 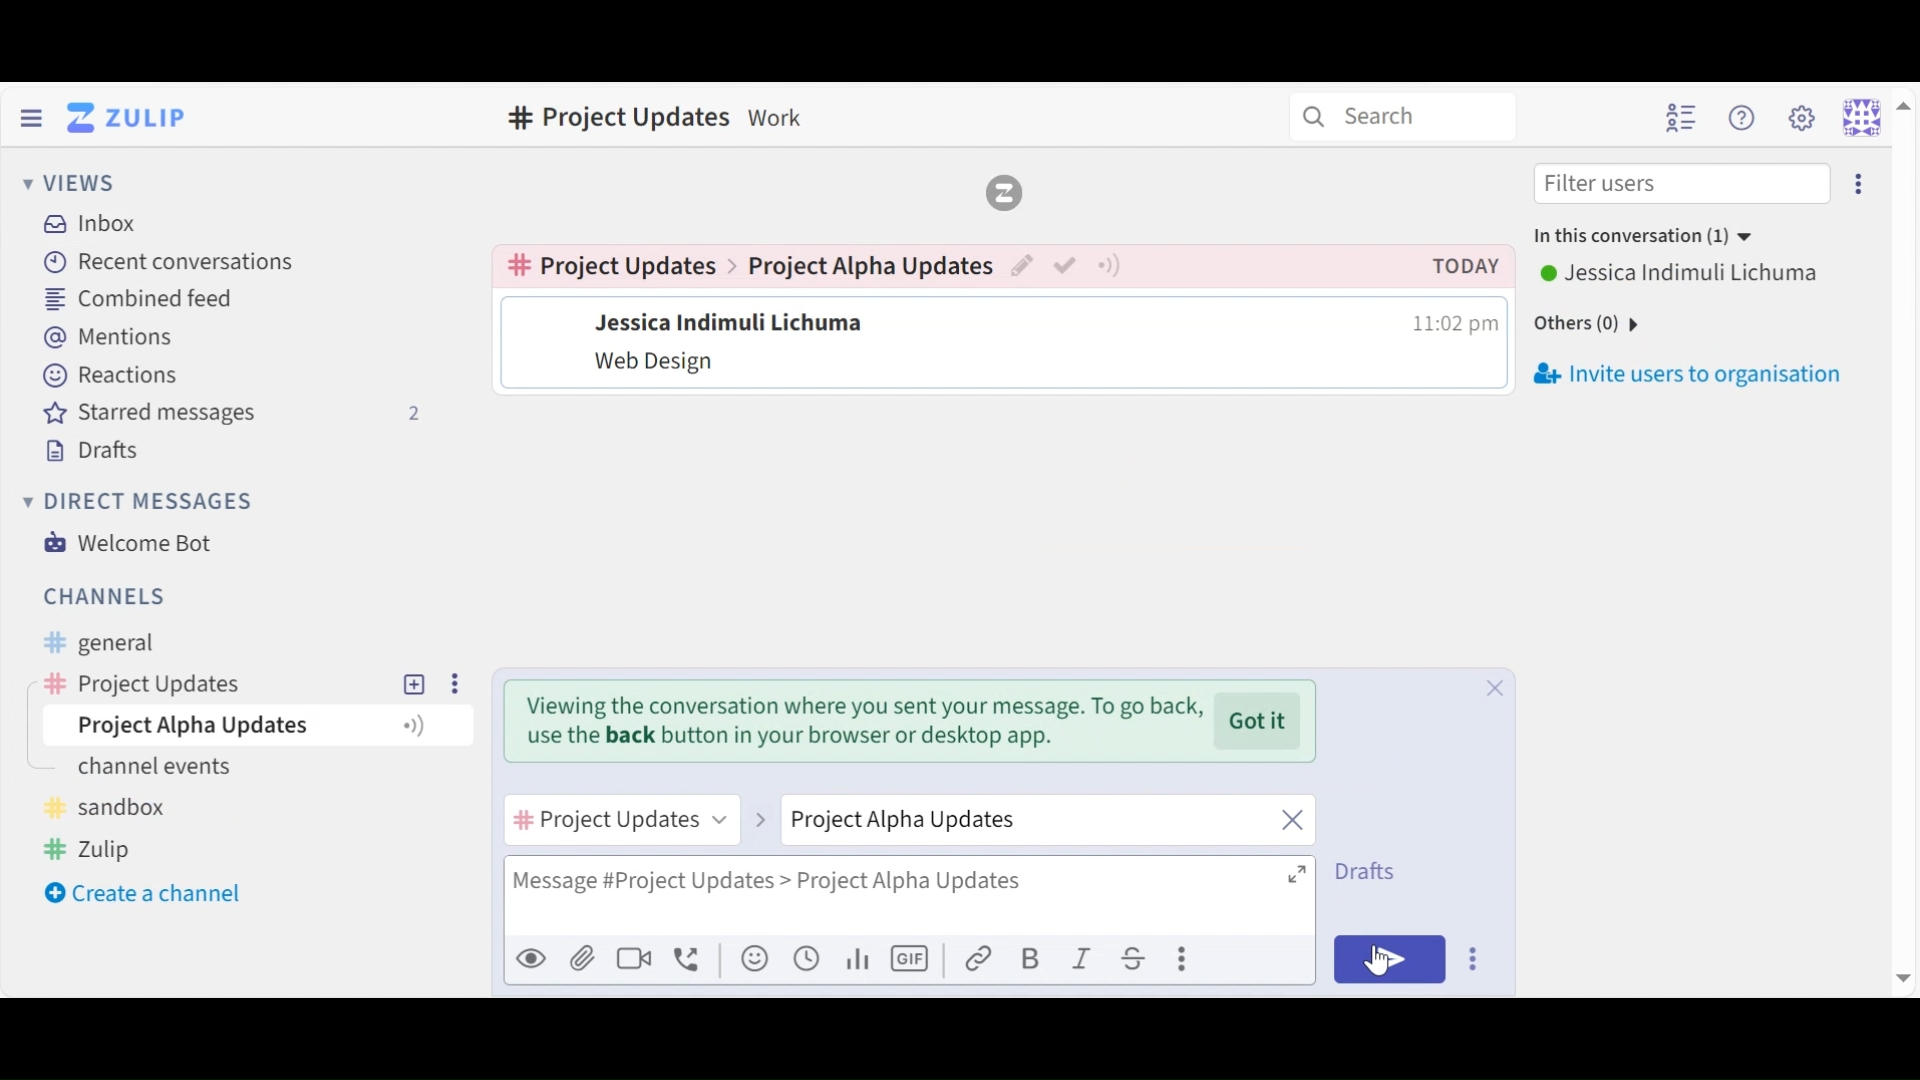 What do you see at coordinates (908, 893) in the screenshot?
I see `Message` at bounding box center [908, 893].